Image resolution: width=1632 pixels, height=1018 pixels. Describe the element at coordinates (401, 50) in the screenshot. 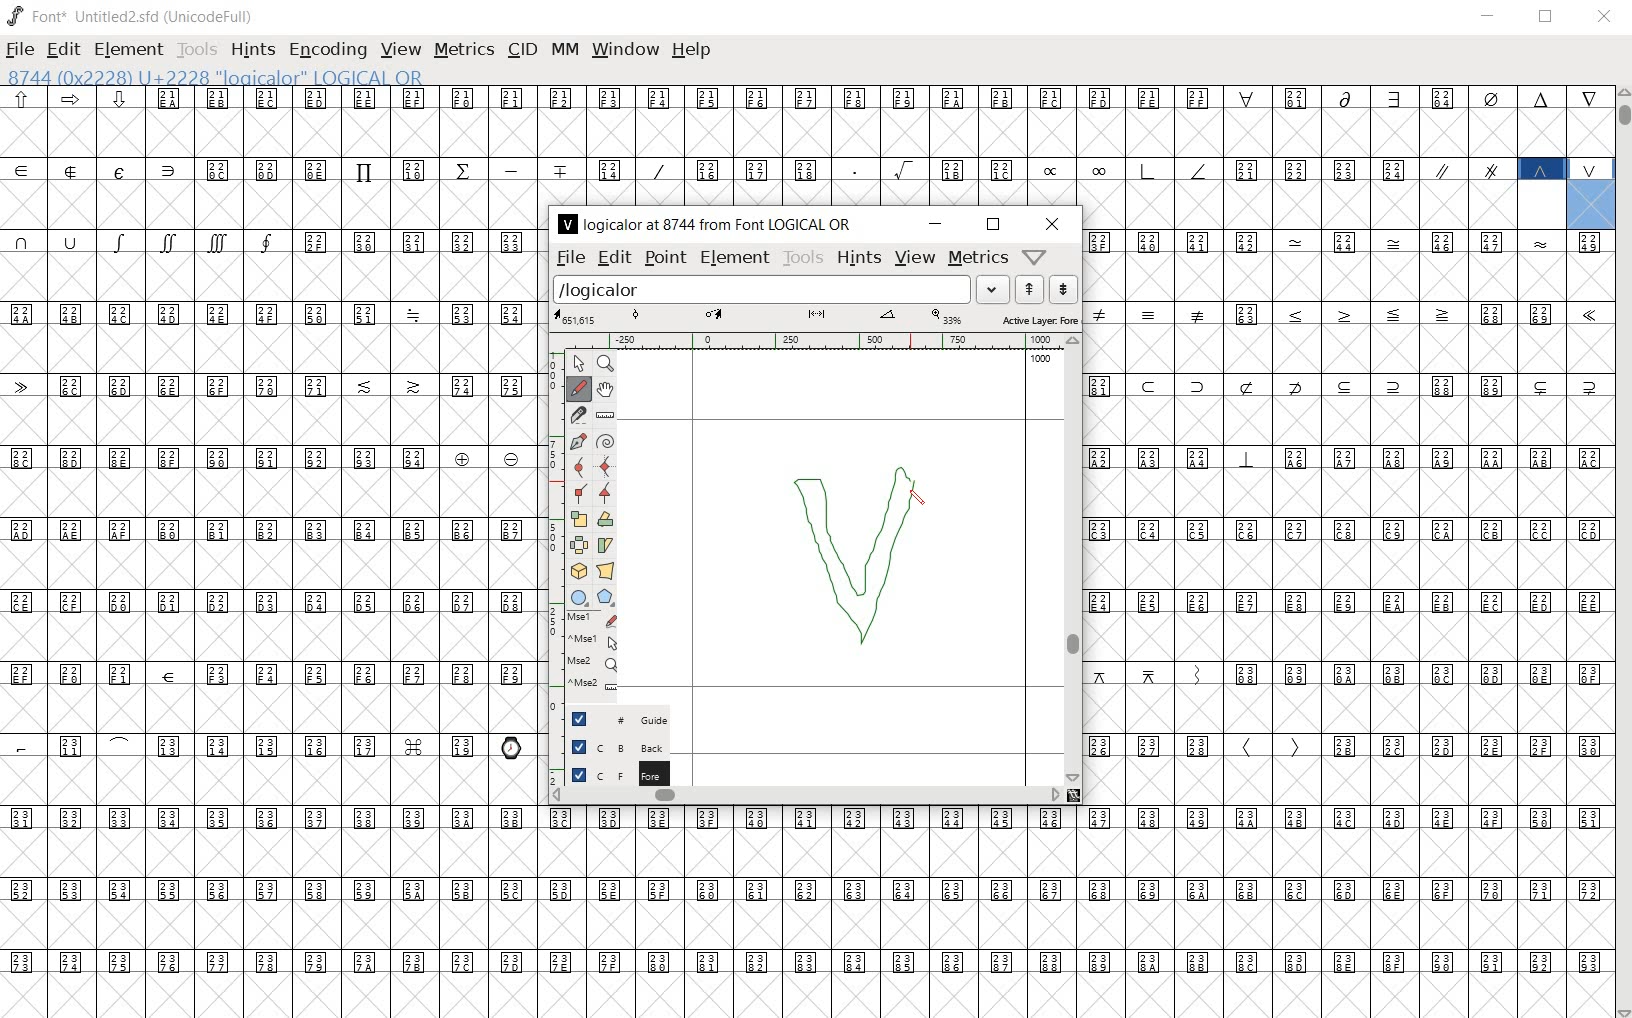

I see `view` at that location.